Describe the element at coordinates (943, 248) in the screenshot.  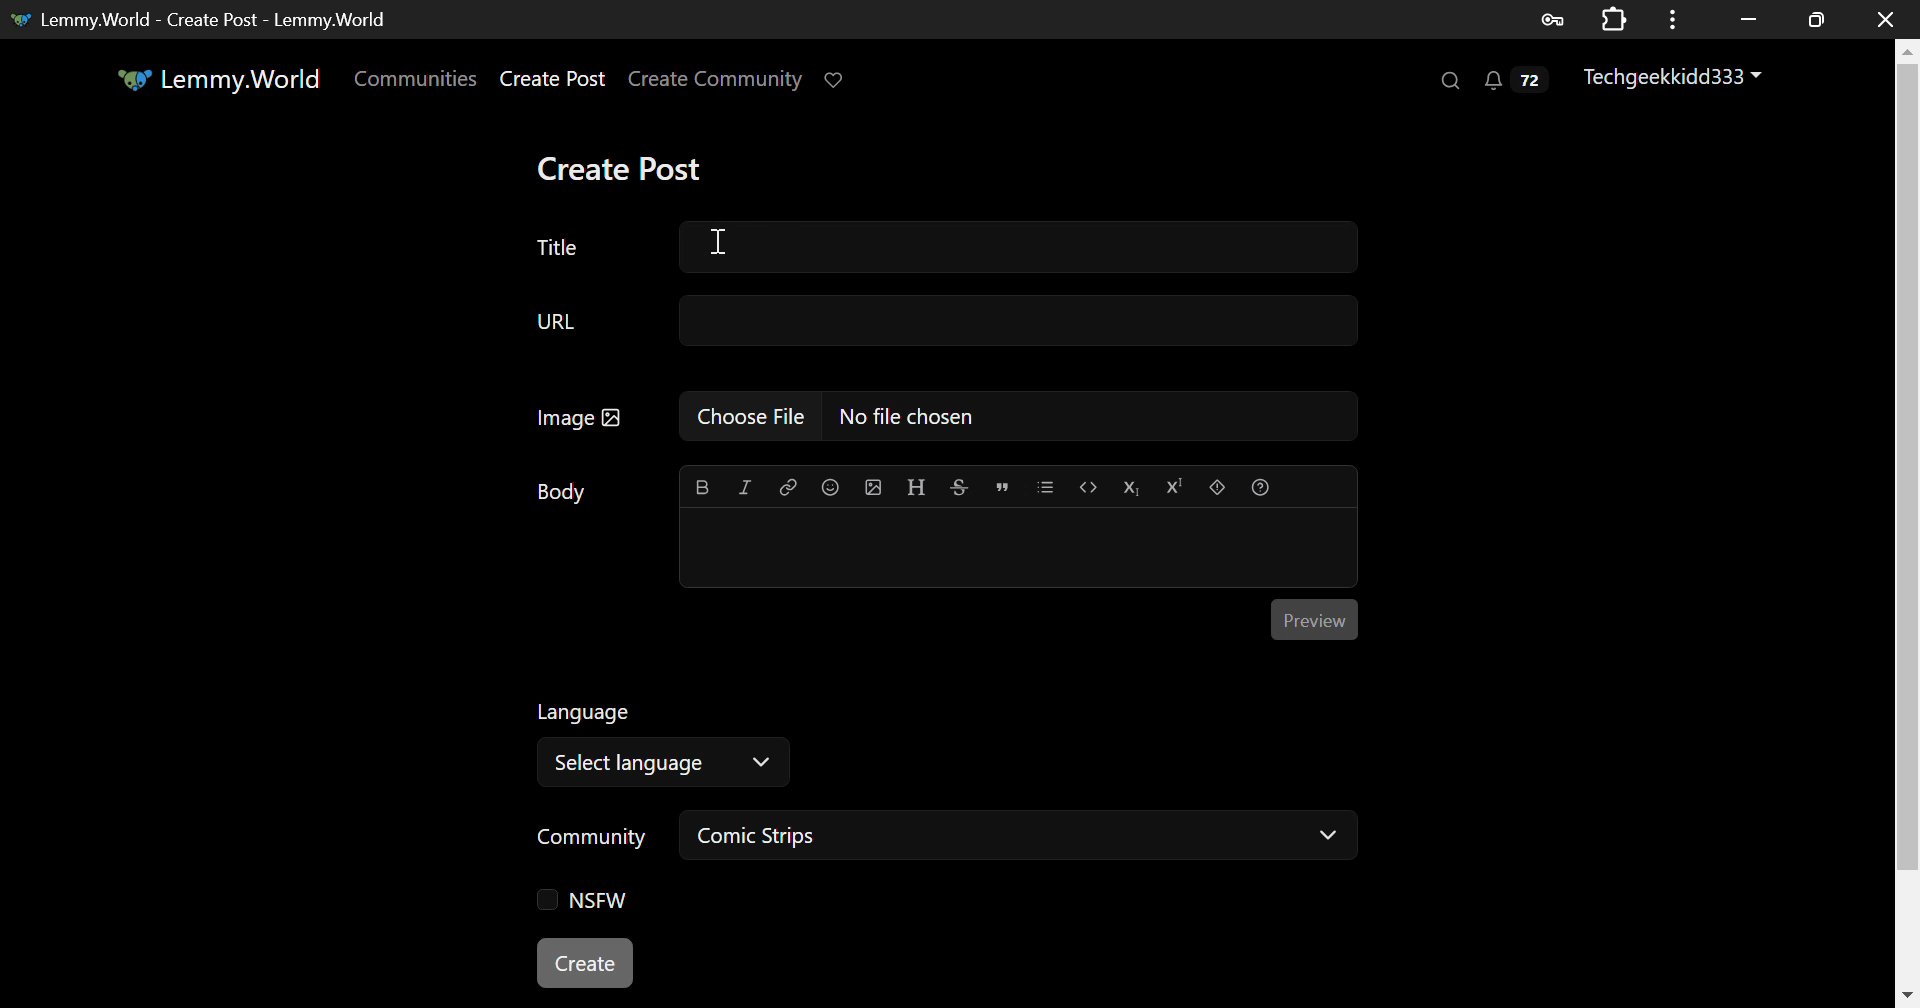
I see `Title` at that location.